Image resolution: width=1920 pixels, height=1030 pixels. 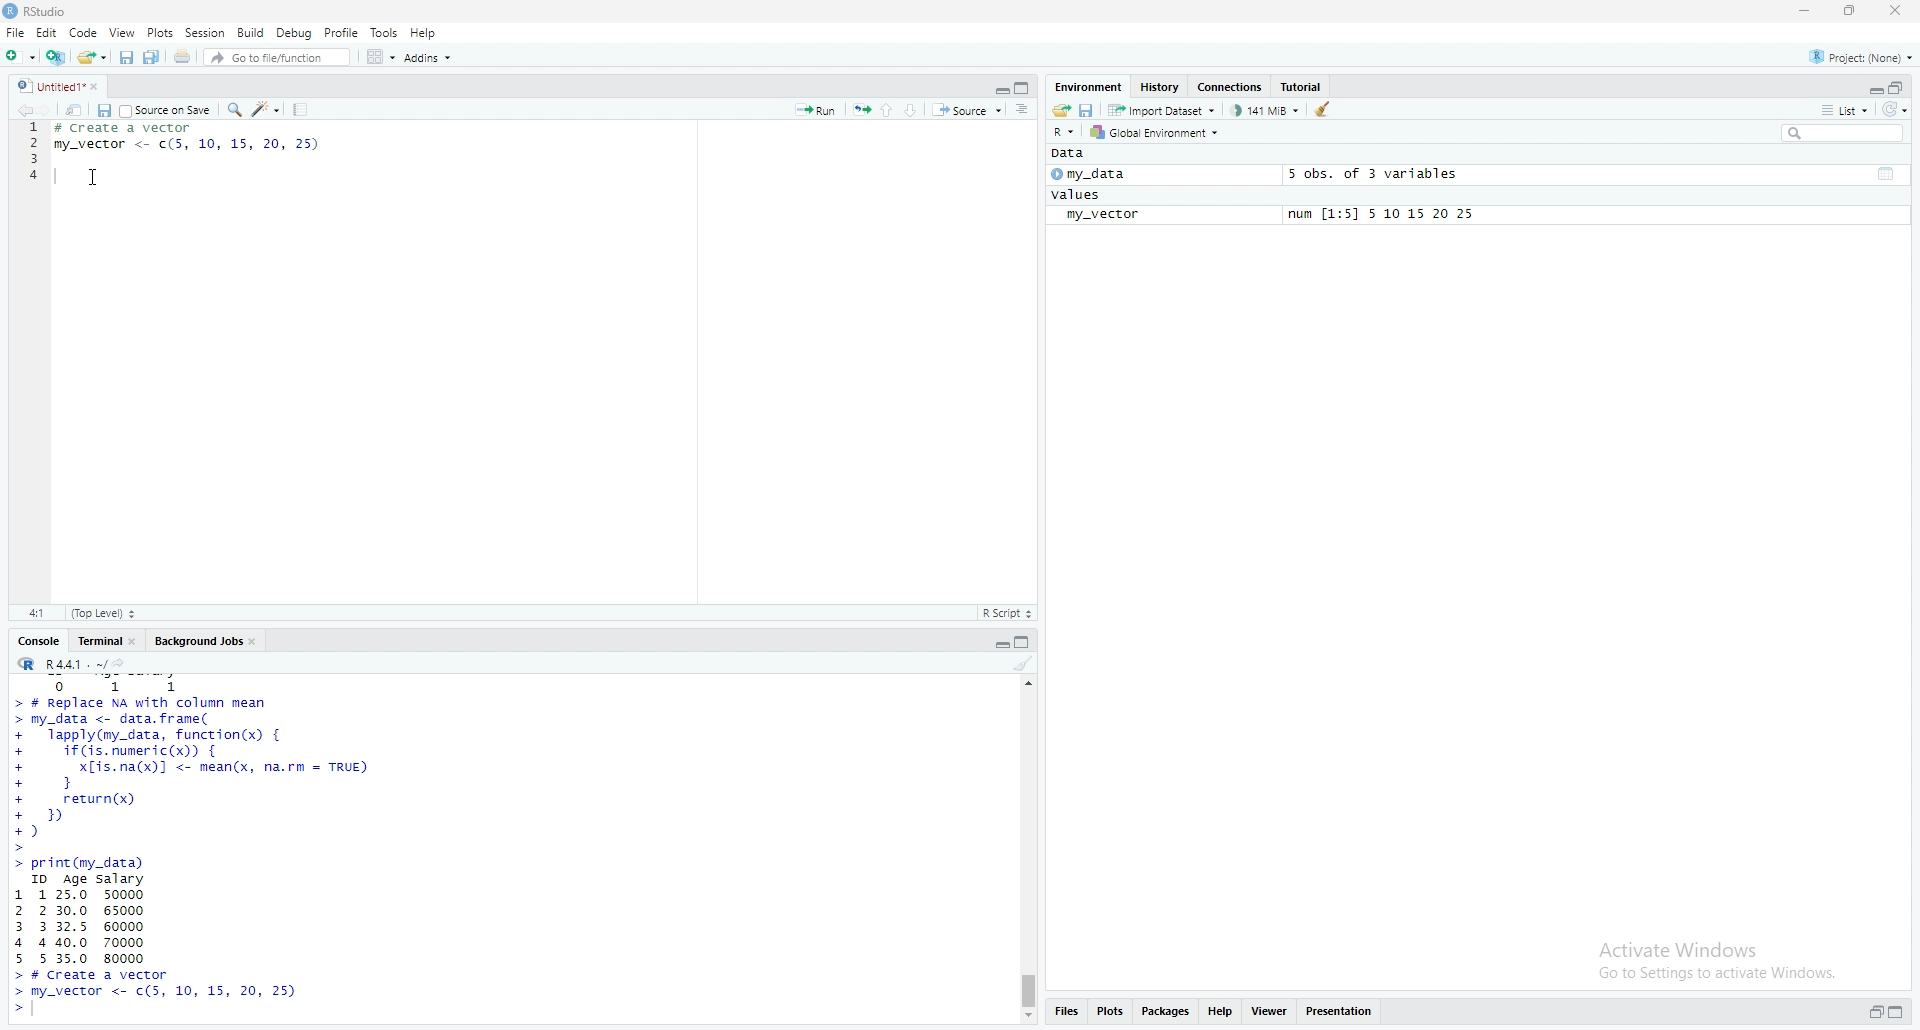 What do you see at coordinates (49, 111) in the screenshot?
I see `go forward` at bounding box center [49, 111].